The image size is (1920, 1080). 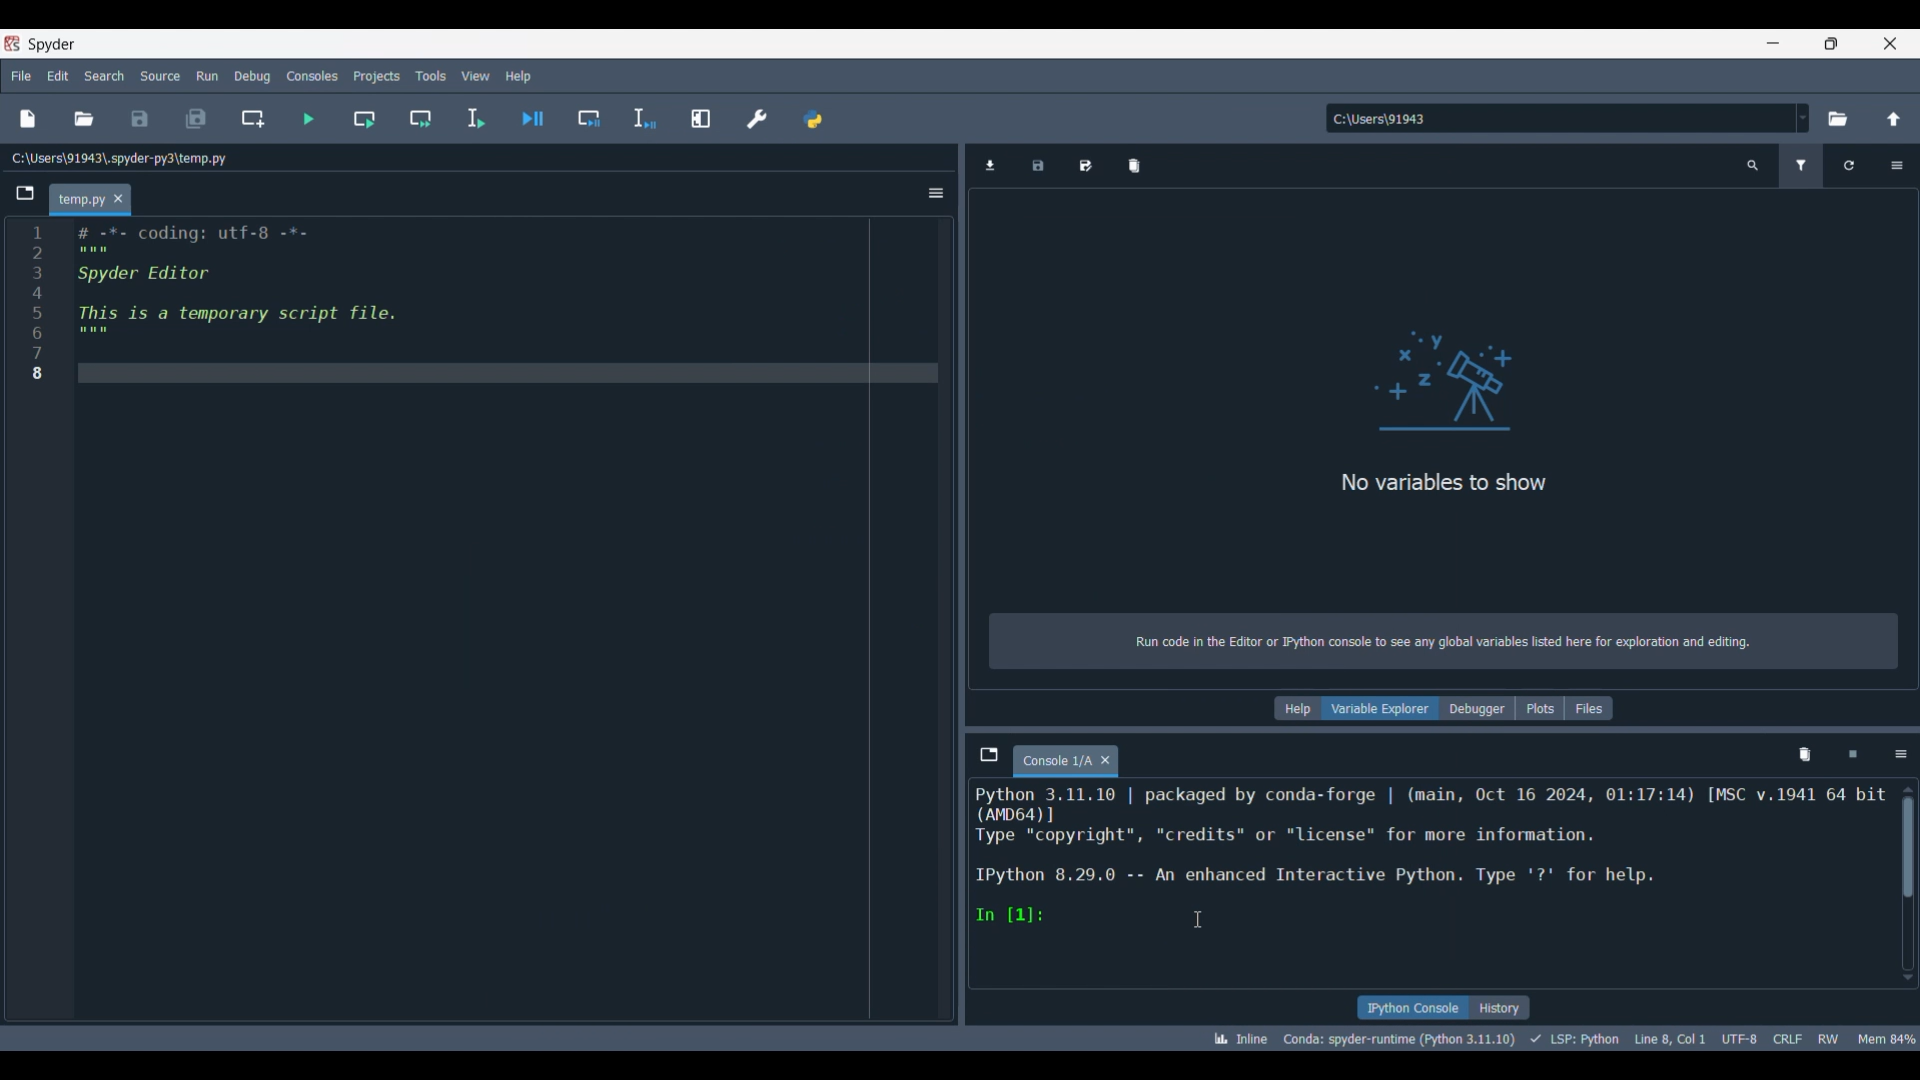 What do you see at coordinates (1412, 1007) in the screenshot?
I see `IPython console` at bounding box center [1412, 1007].